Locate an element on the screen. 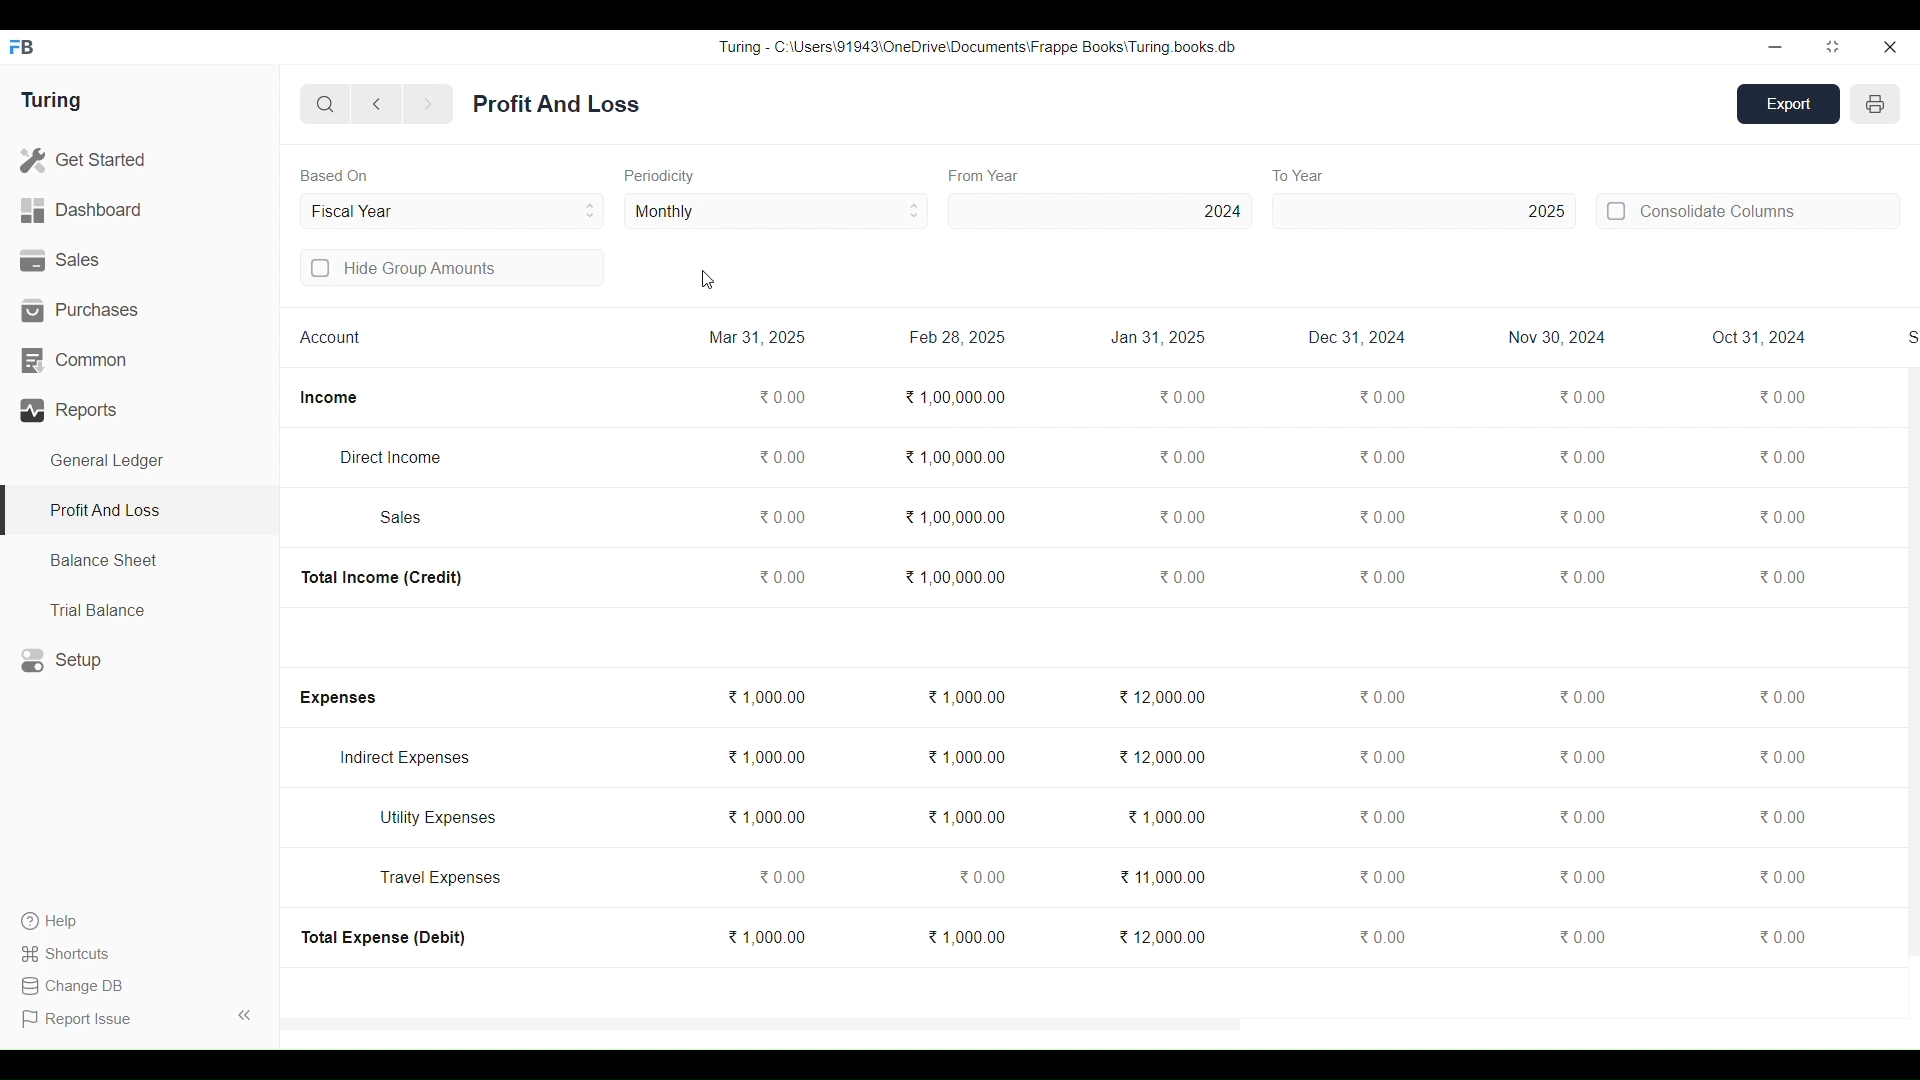  1,00,000.00 is located at coordinates (955, 516).